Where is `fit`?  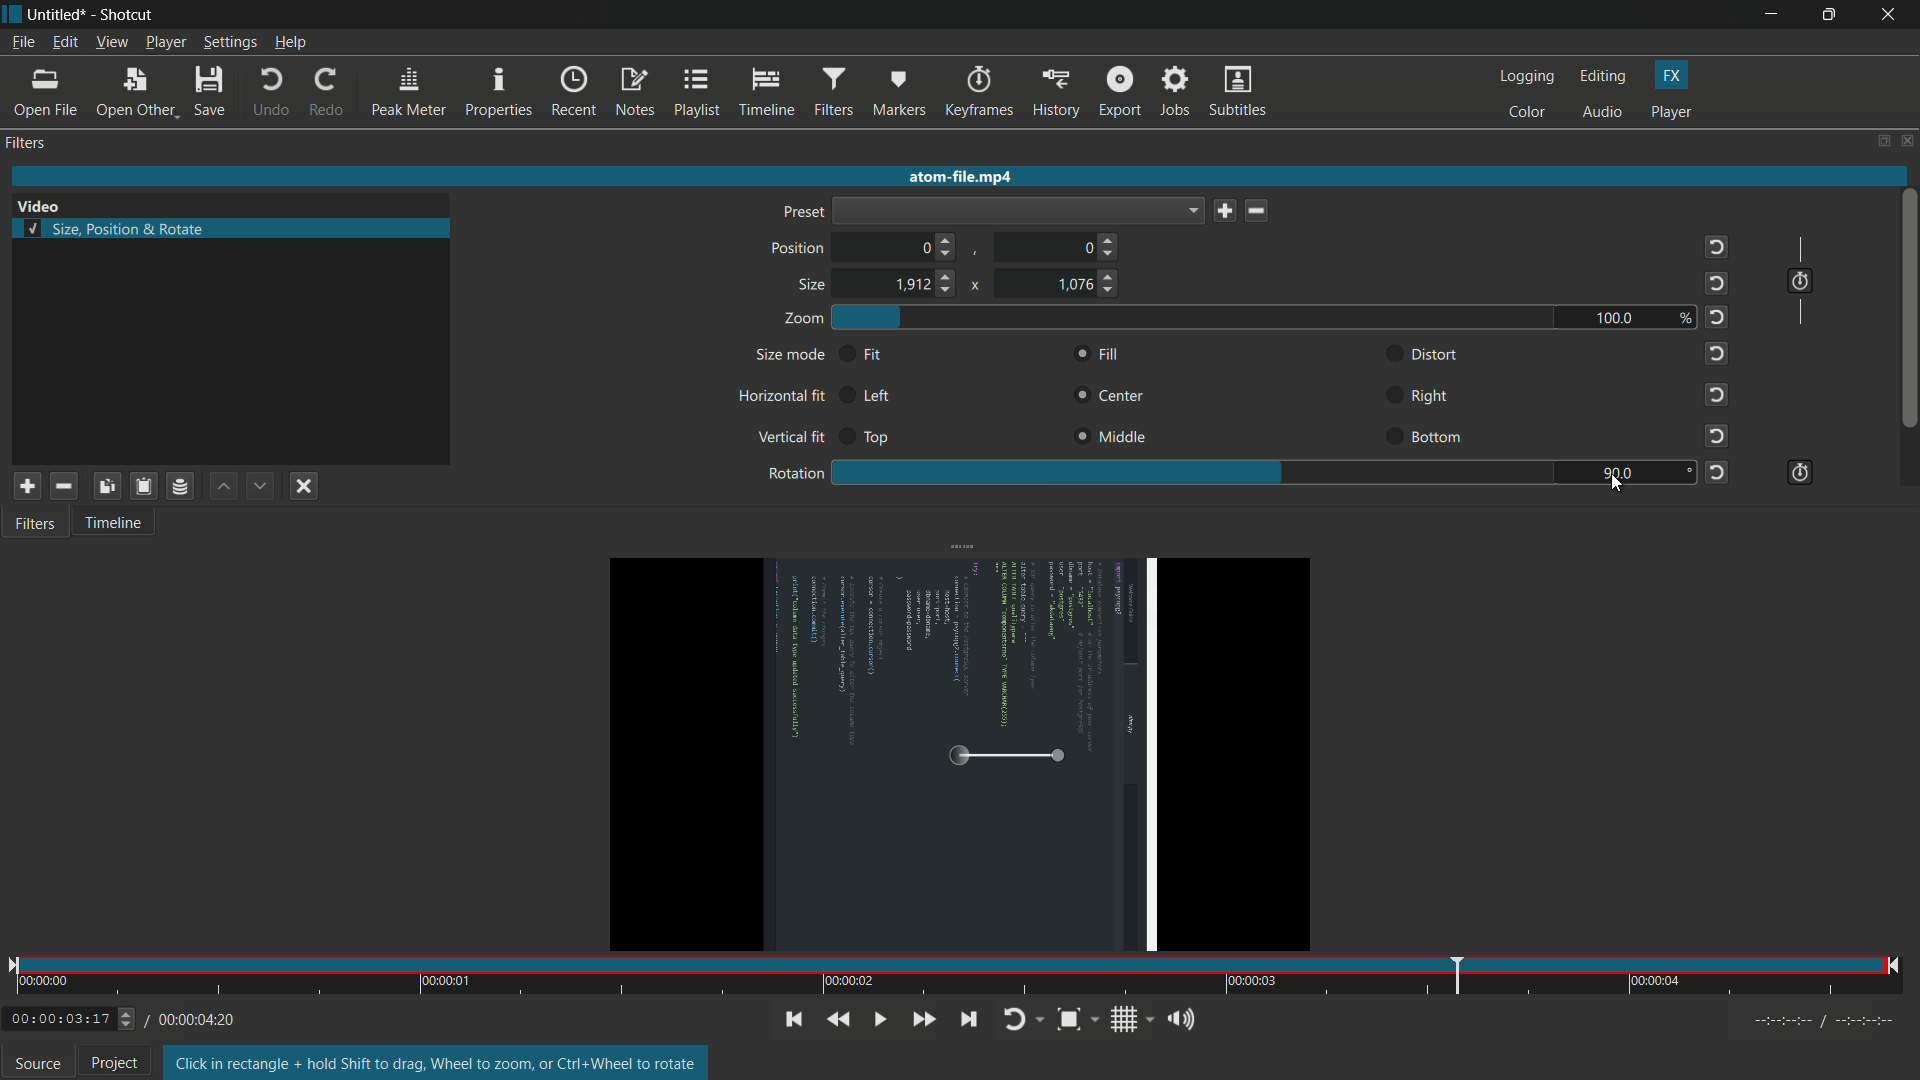 fit is located at coordinates (869, 356).